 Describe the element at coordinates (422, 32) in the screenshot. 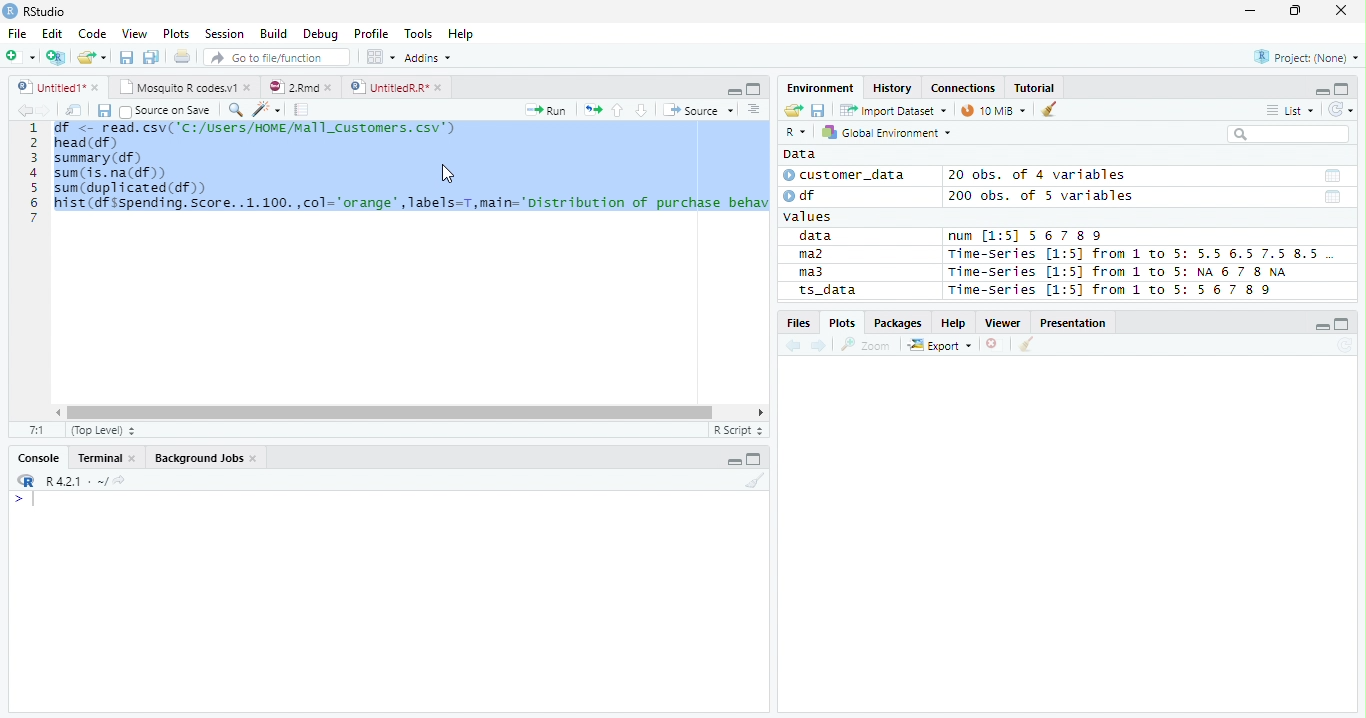

I see `Tools` at that location.